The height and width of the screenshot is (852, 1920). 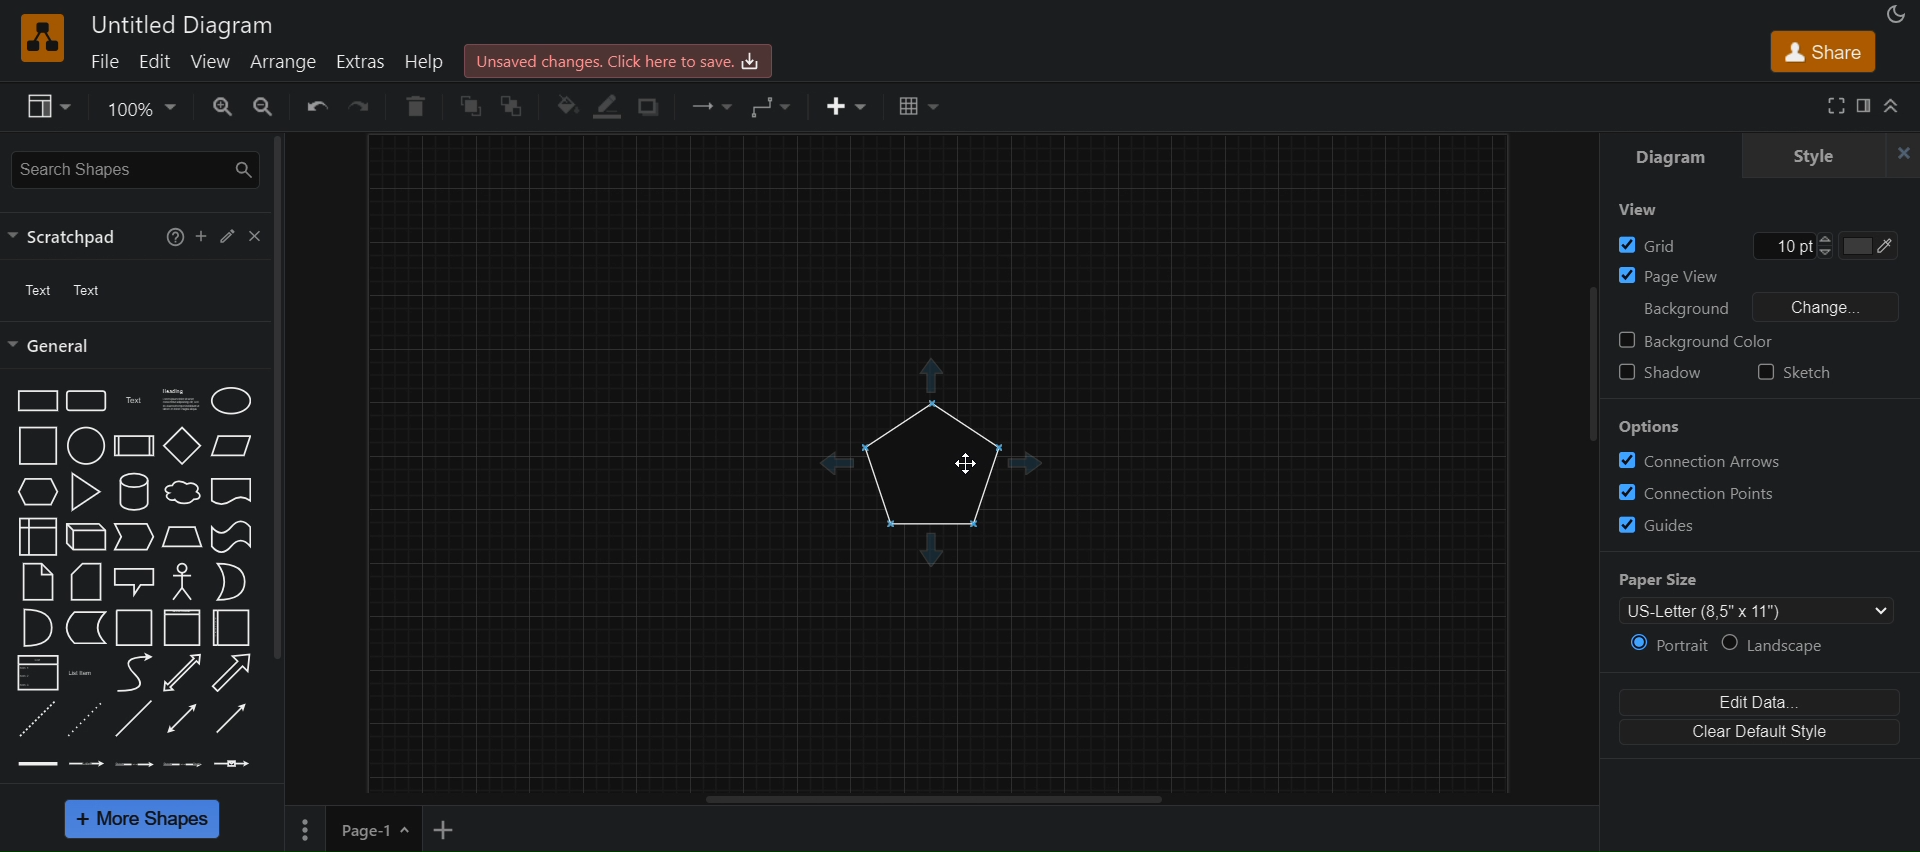 I want to click on connection, so click(x=706, y=106).